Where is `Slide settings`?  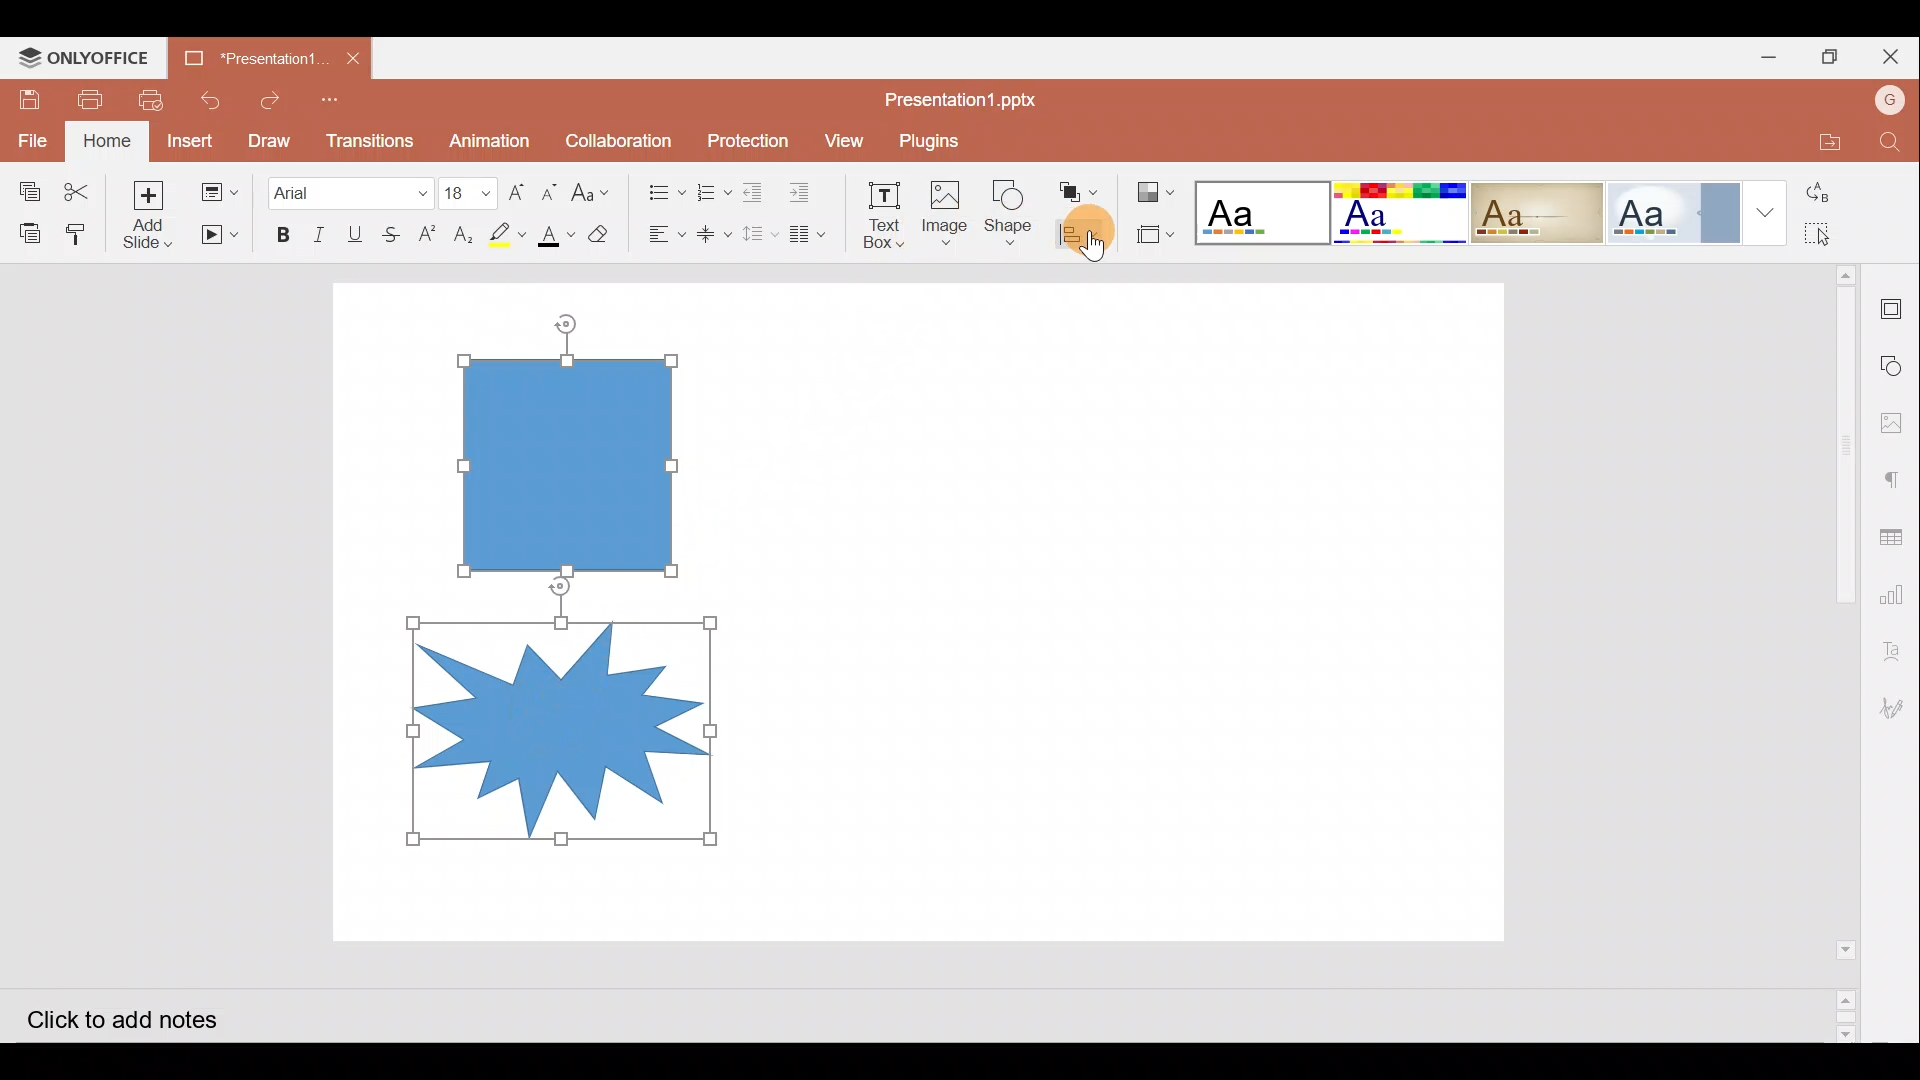 Slide settings is located at coordinates (1895, 305).